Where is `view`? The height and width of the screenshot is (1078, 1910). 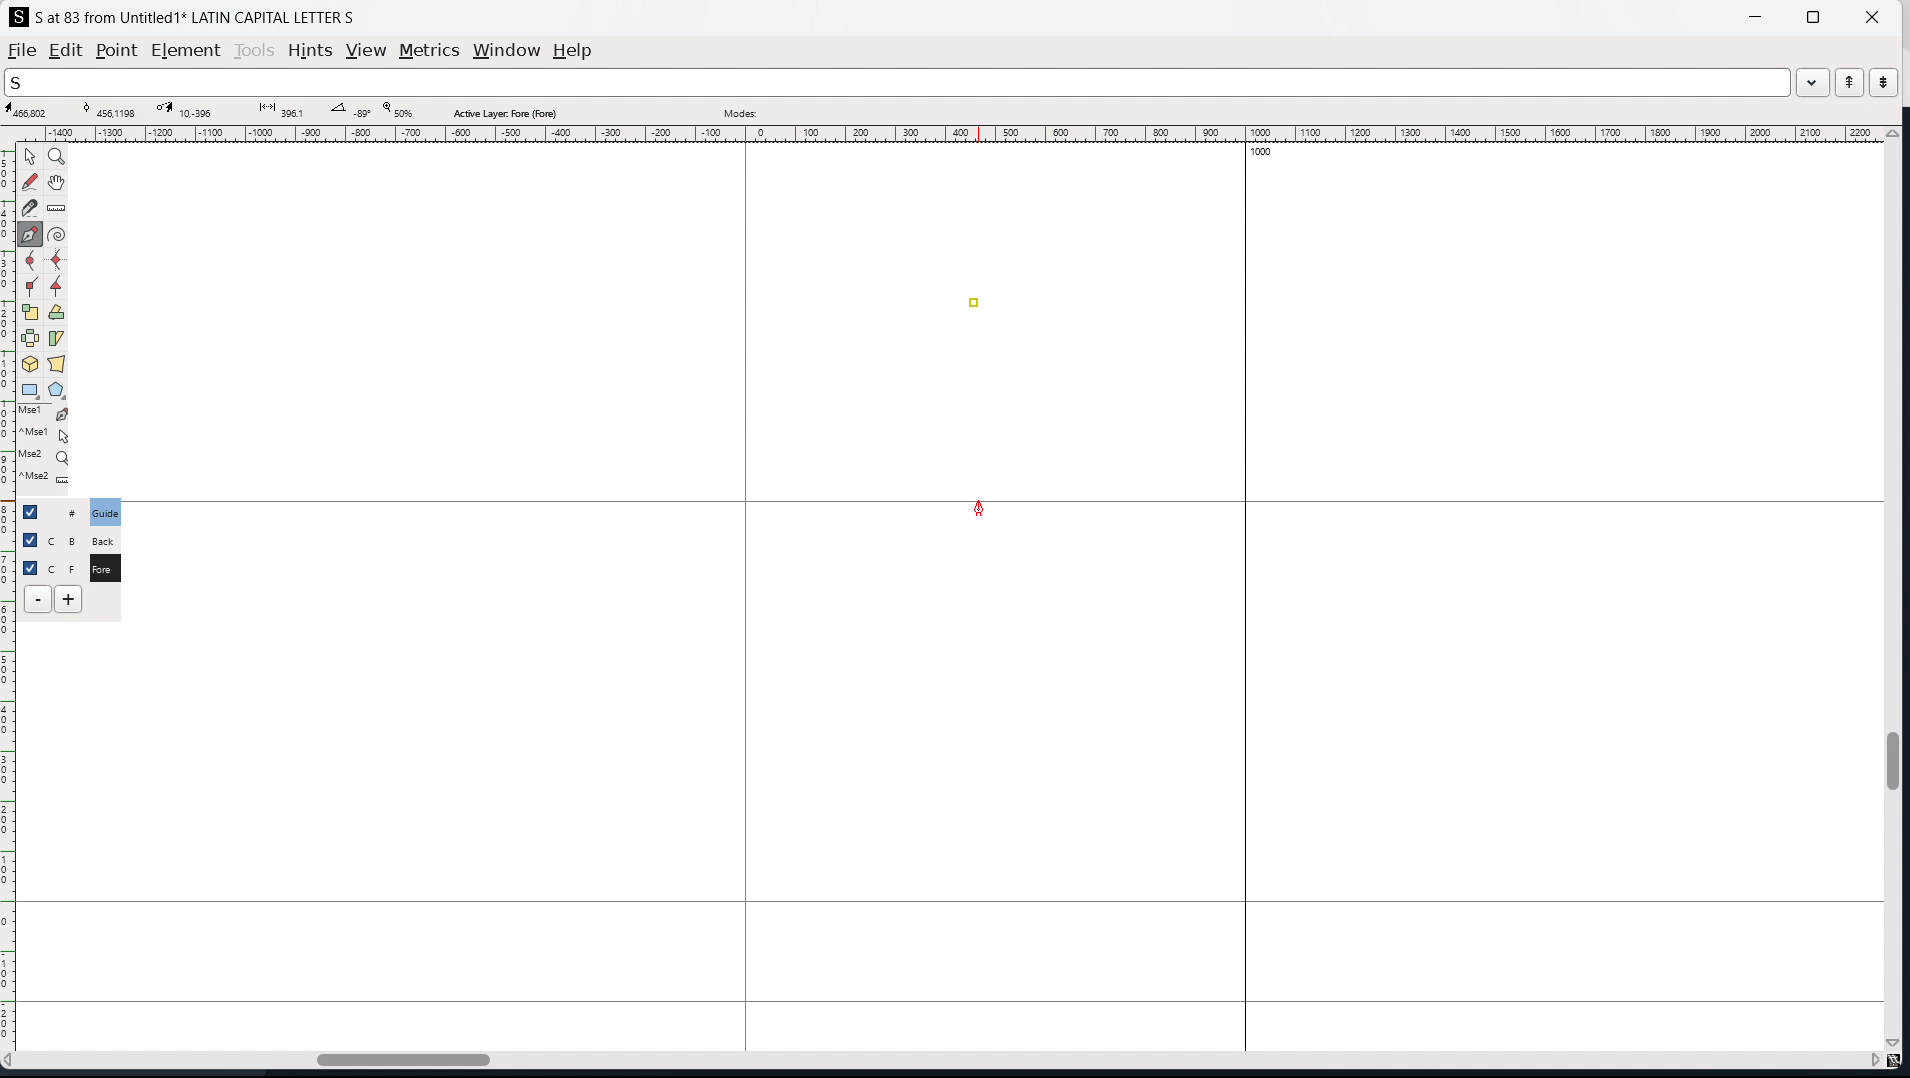
view is located at coordinates (366, 51).